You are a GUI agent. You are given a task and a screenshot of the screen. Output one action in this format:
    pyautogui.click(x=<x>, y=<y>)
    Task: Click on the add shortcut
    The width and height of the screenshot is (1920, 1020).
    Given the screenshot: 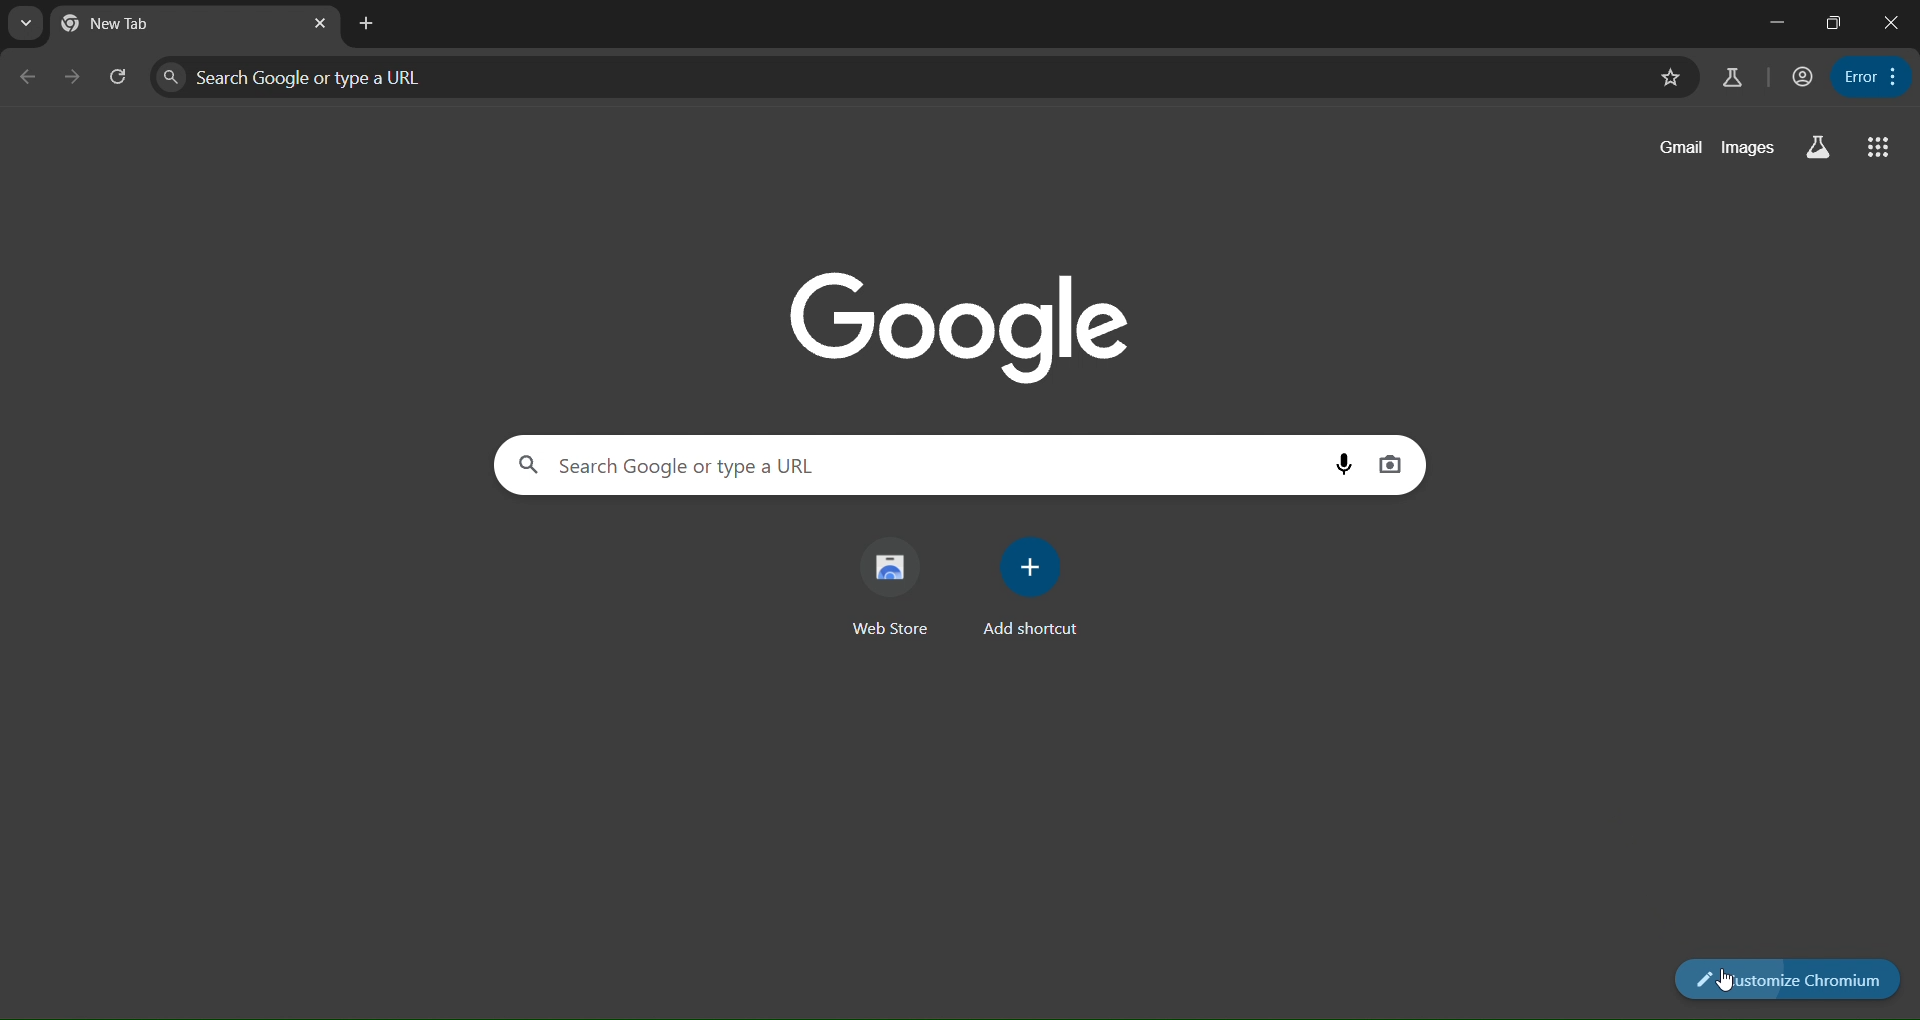 What is the action you would take?
    pyautogui.click(x=1026, y=588)
    